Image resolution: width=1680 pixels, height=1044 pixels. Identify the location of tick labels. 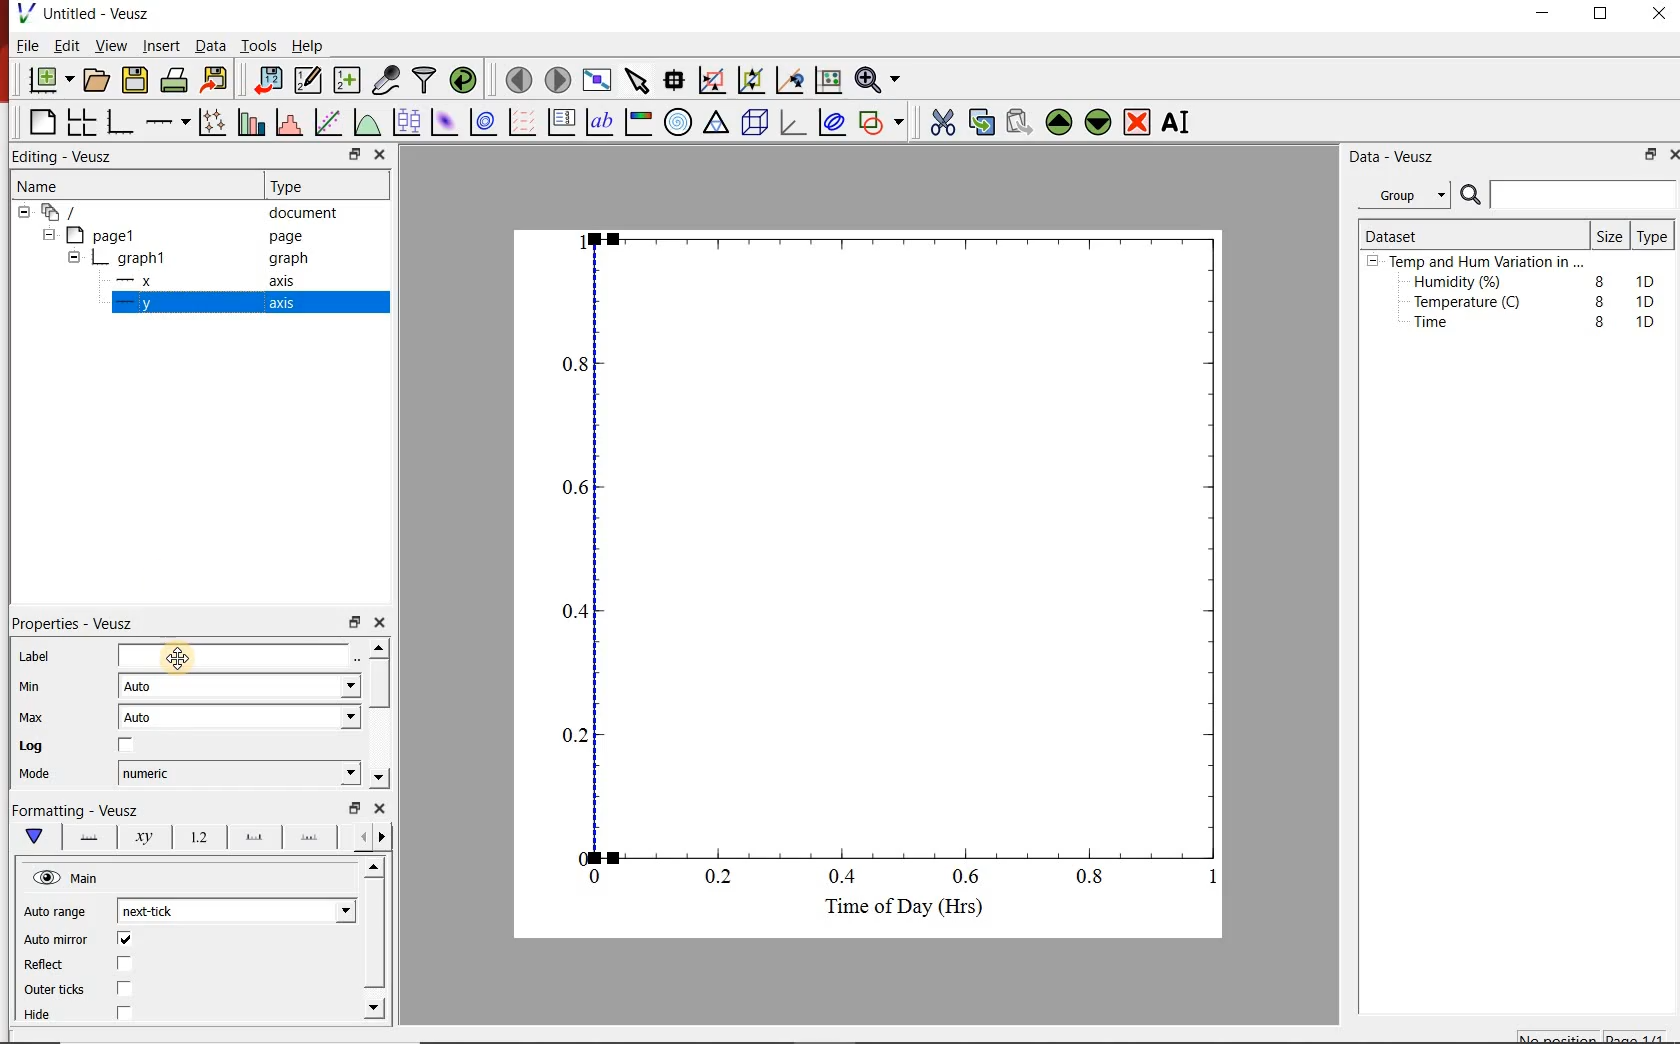
(198, 837).